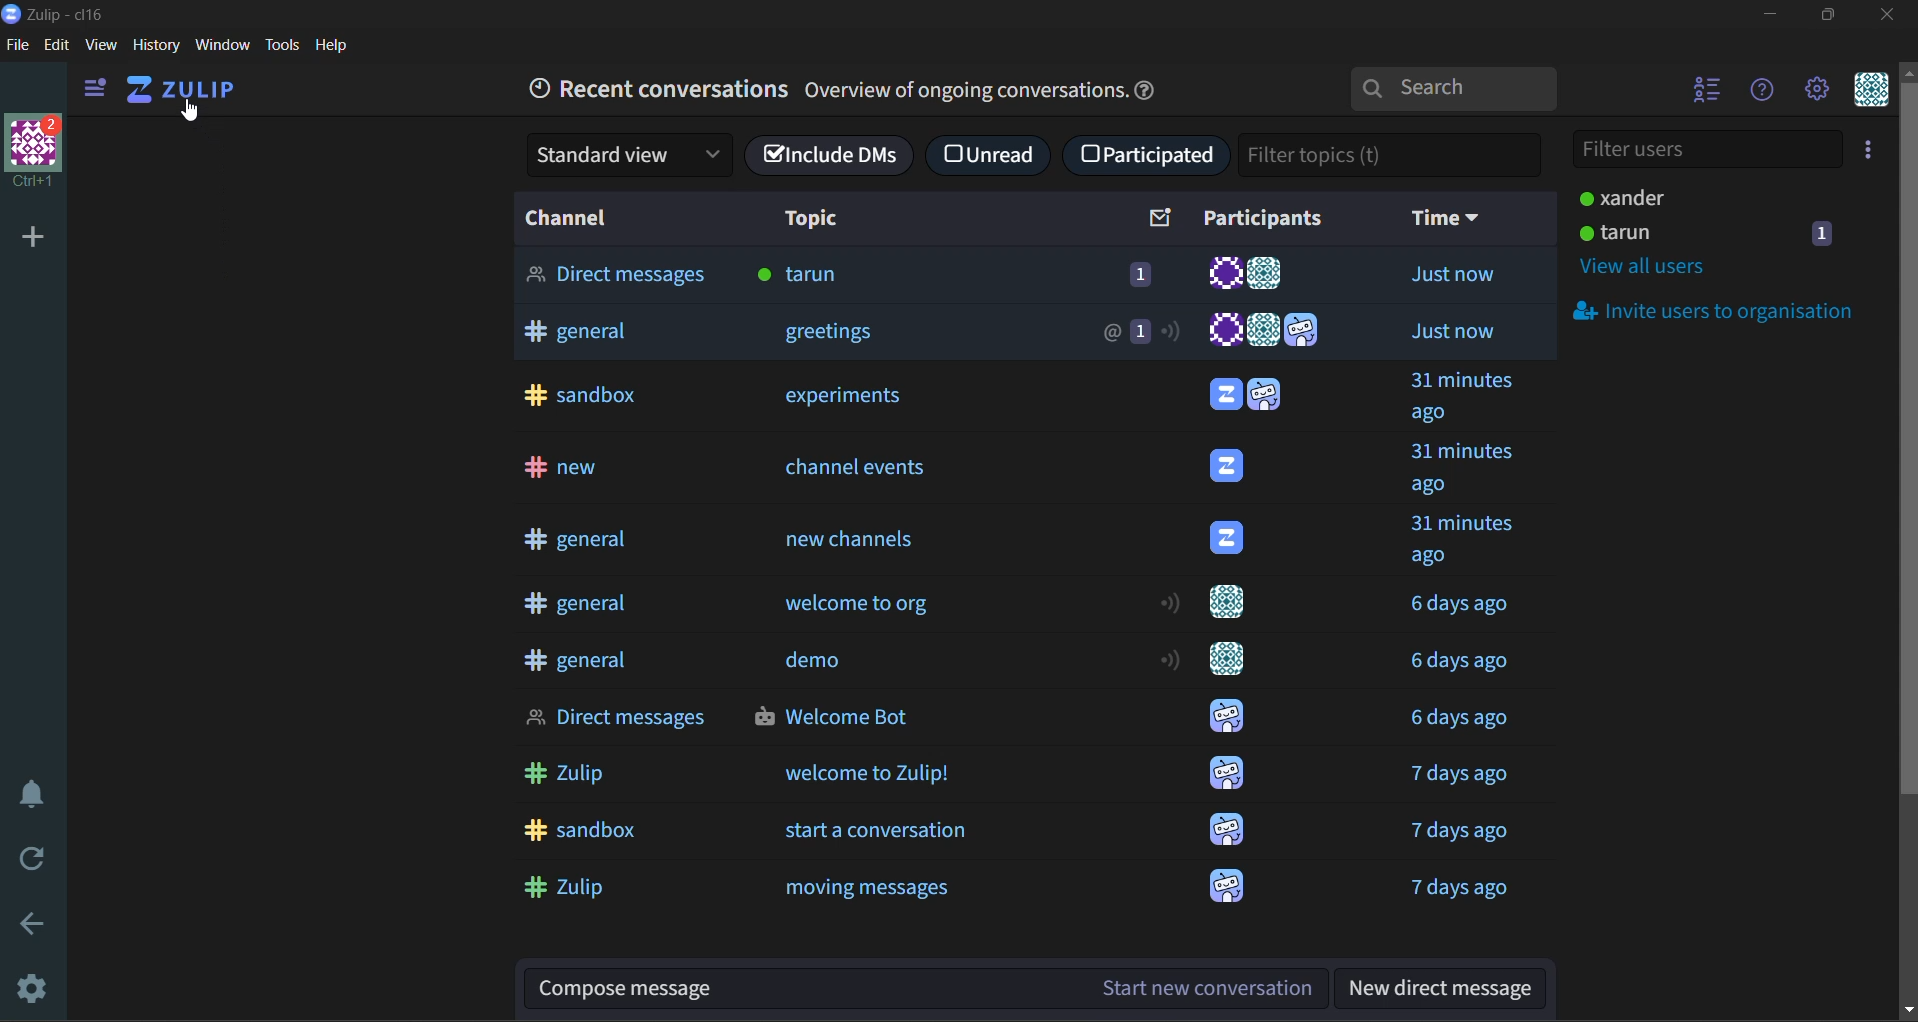  I want to click on expirements, so click(855, 396).